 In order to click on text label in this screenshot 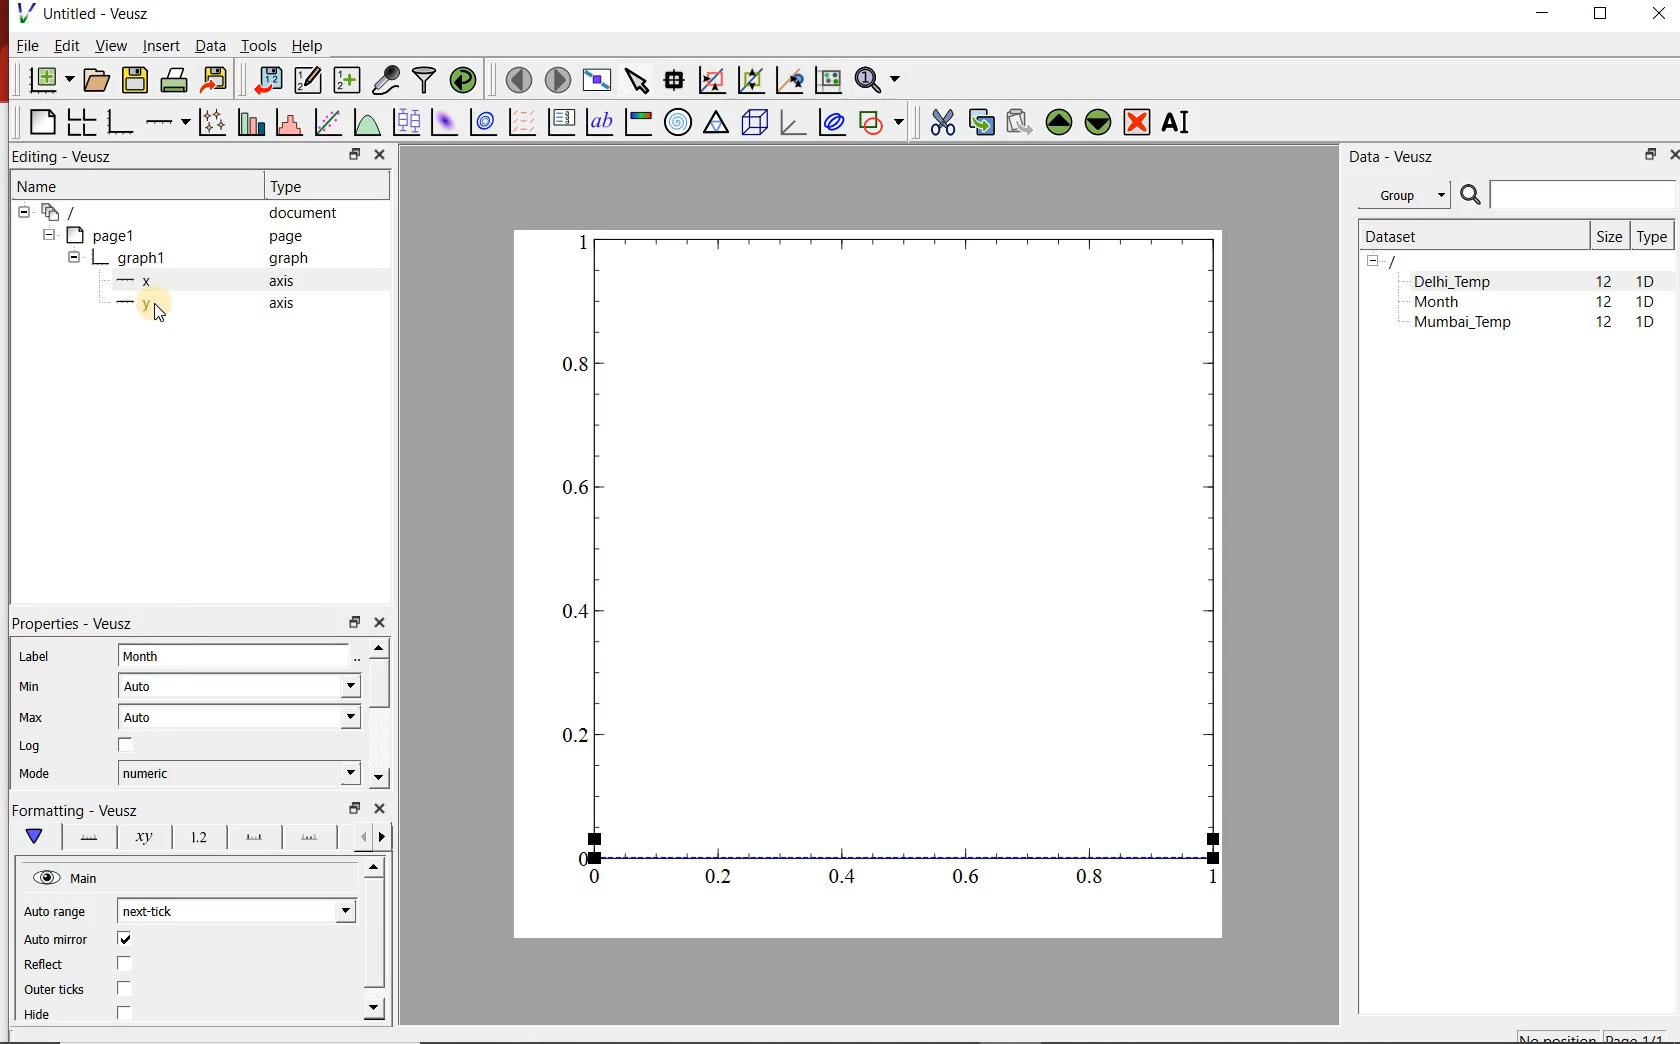, I will do `click(599, 122)`.